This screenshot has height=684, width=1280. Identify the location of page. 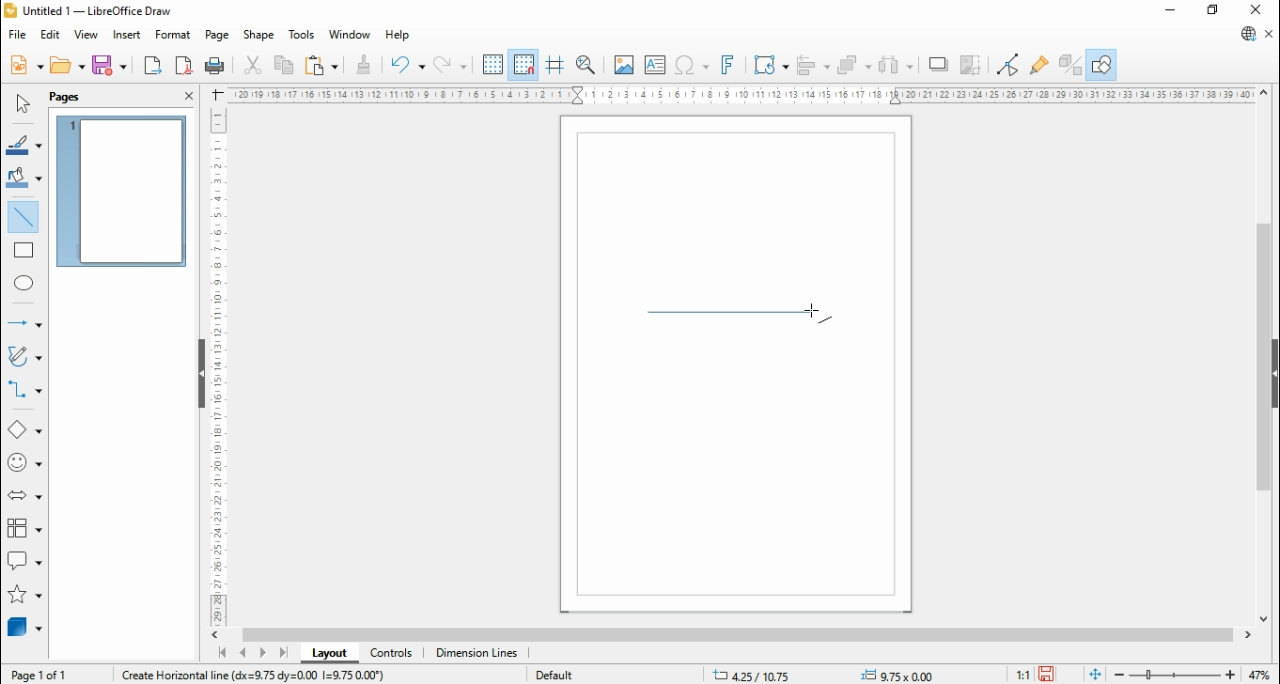
(215, 35).